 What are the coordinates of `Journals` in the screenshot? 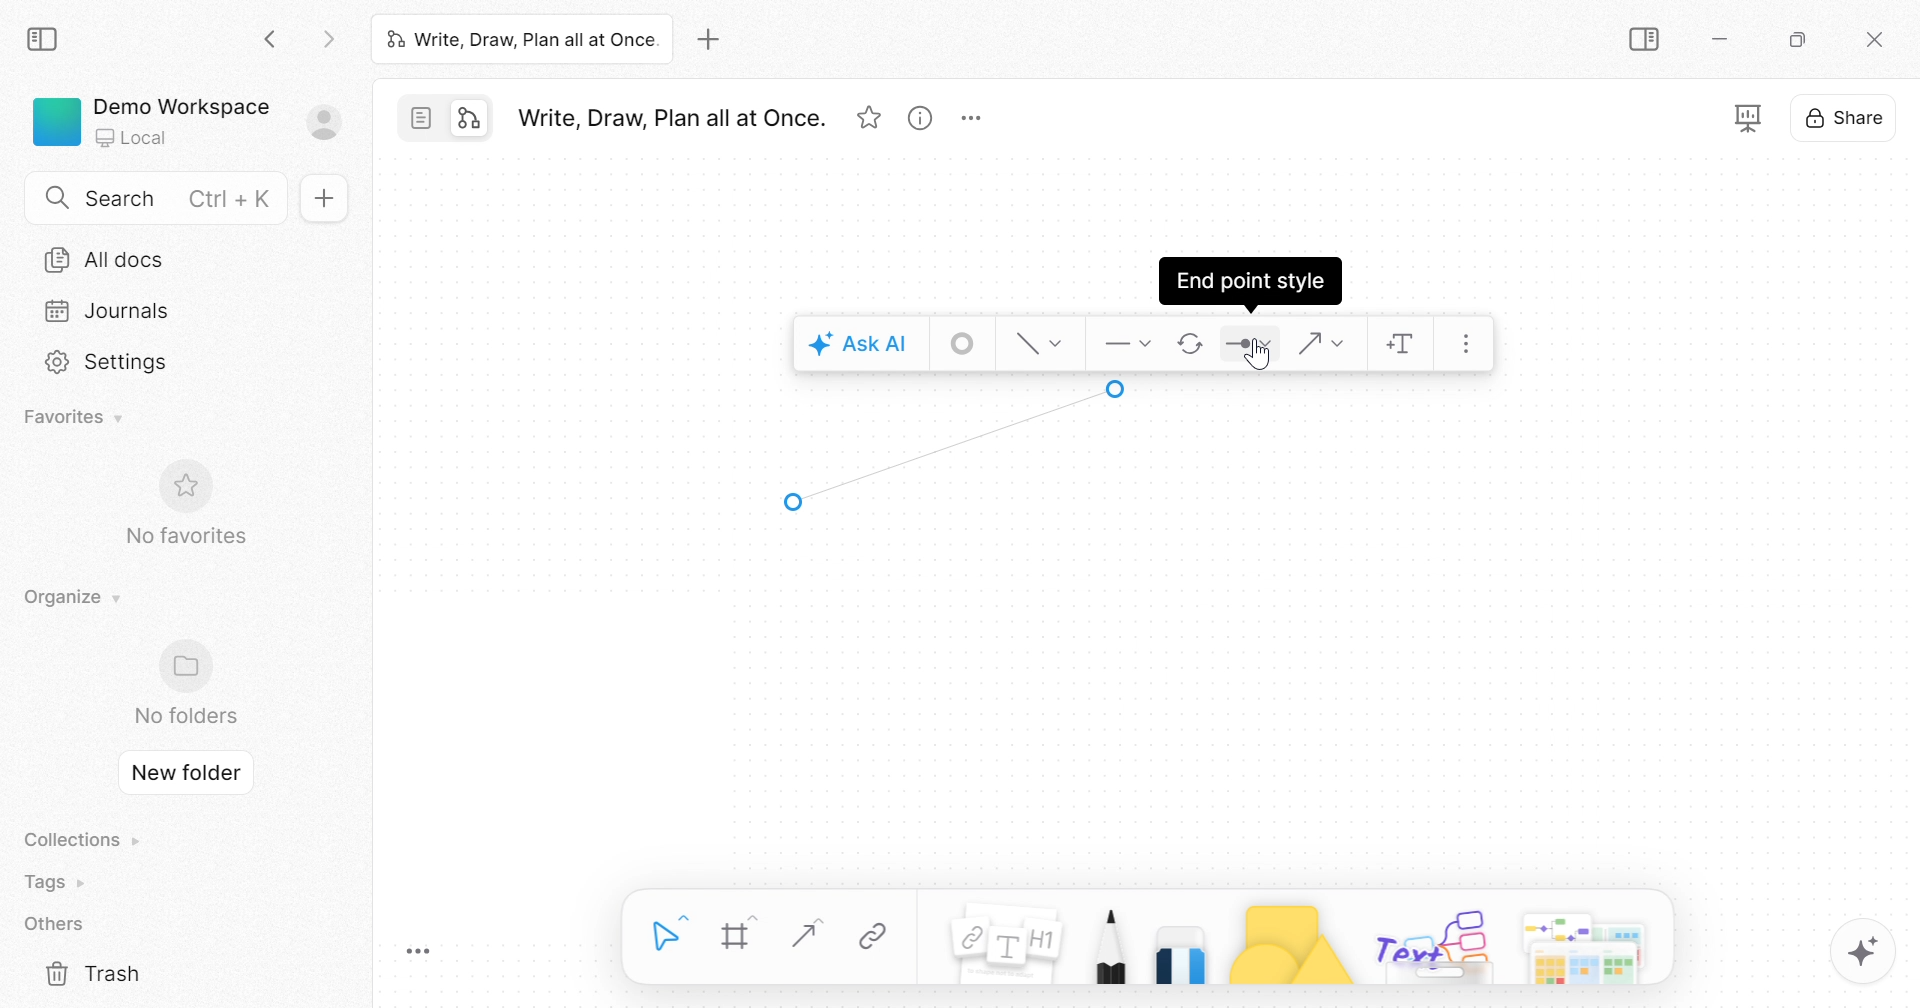 It's located at (101, 310).